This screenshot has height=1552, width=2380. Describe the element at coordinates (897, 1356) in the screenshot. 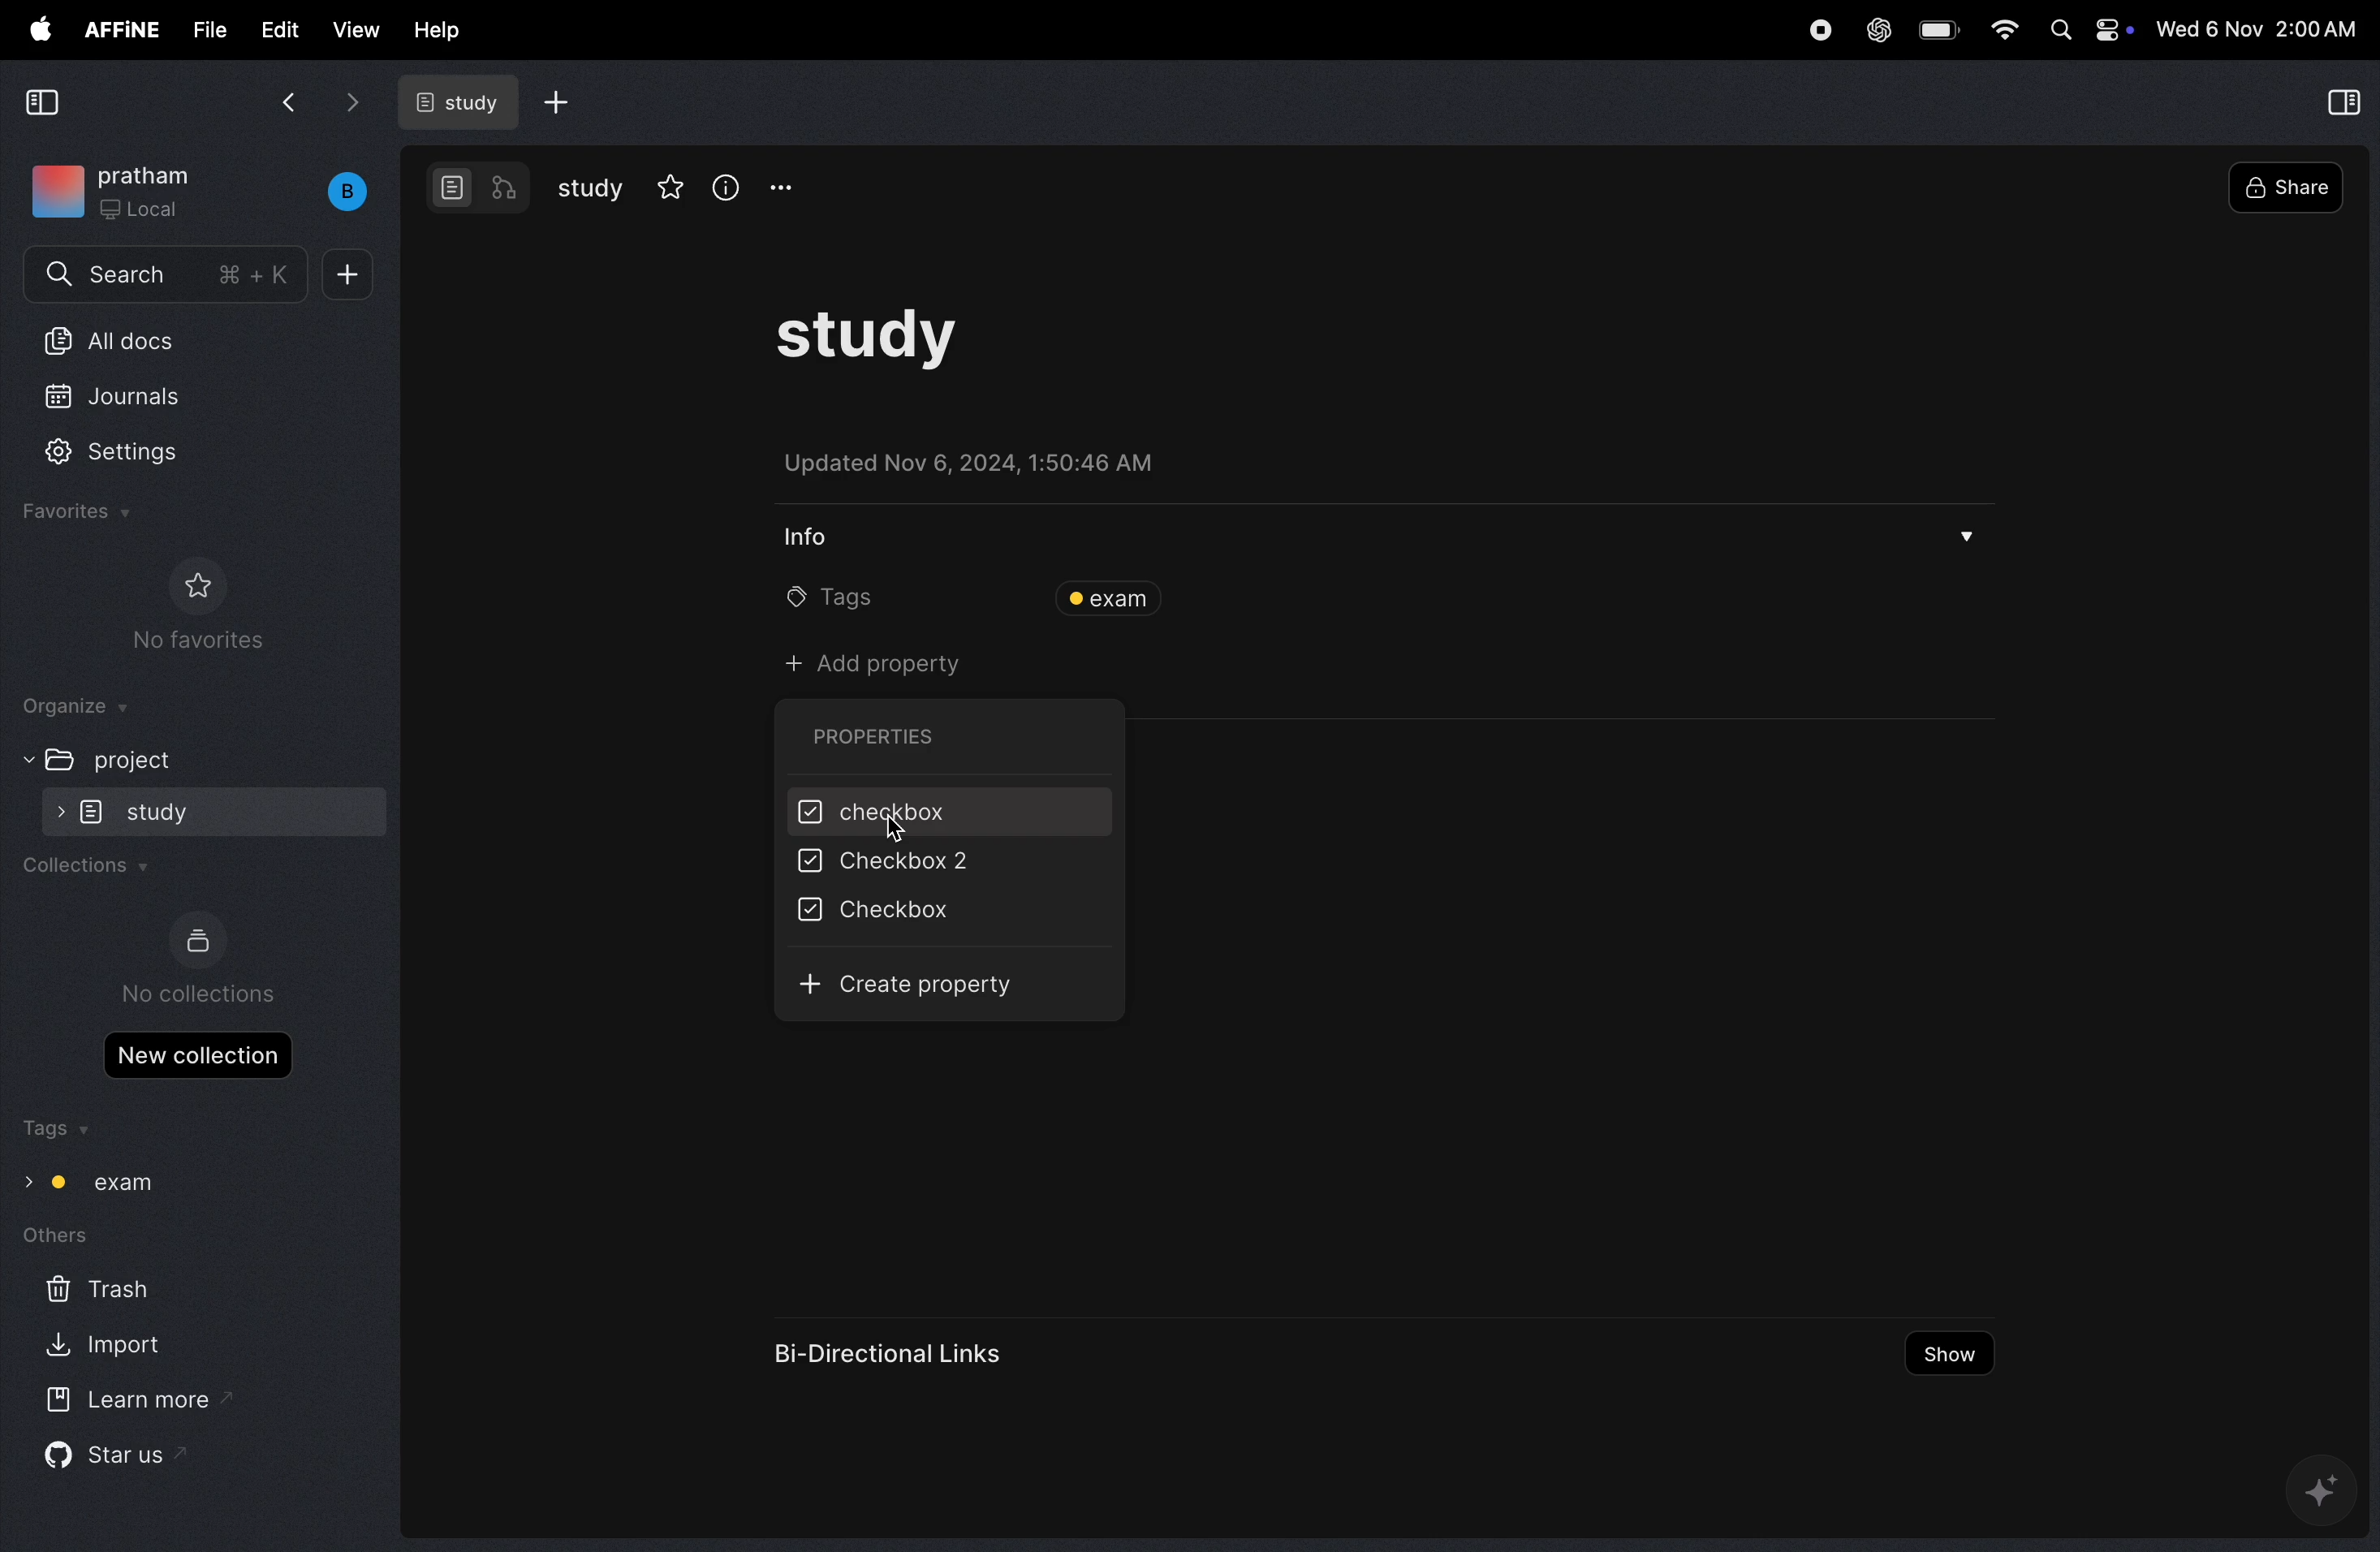

I see `bi directional links` at that location.